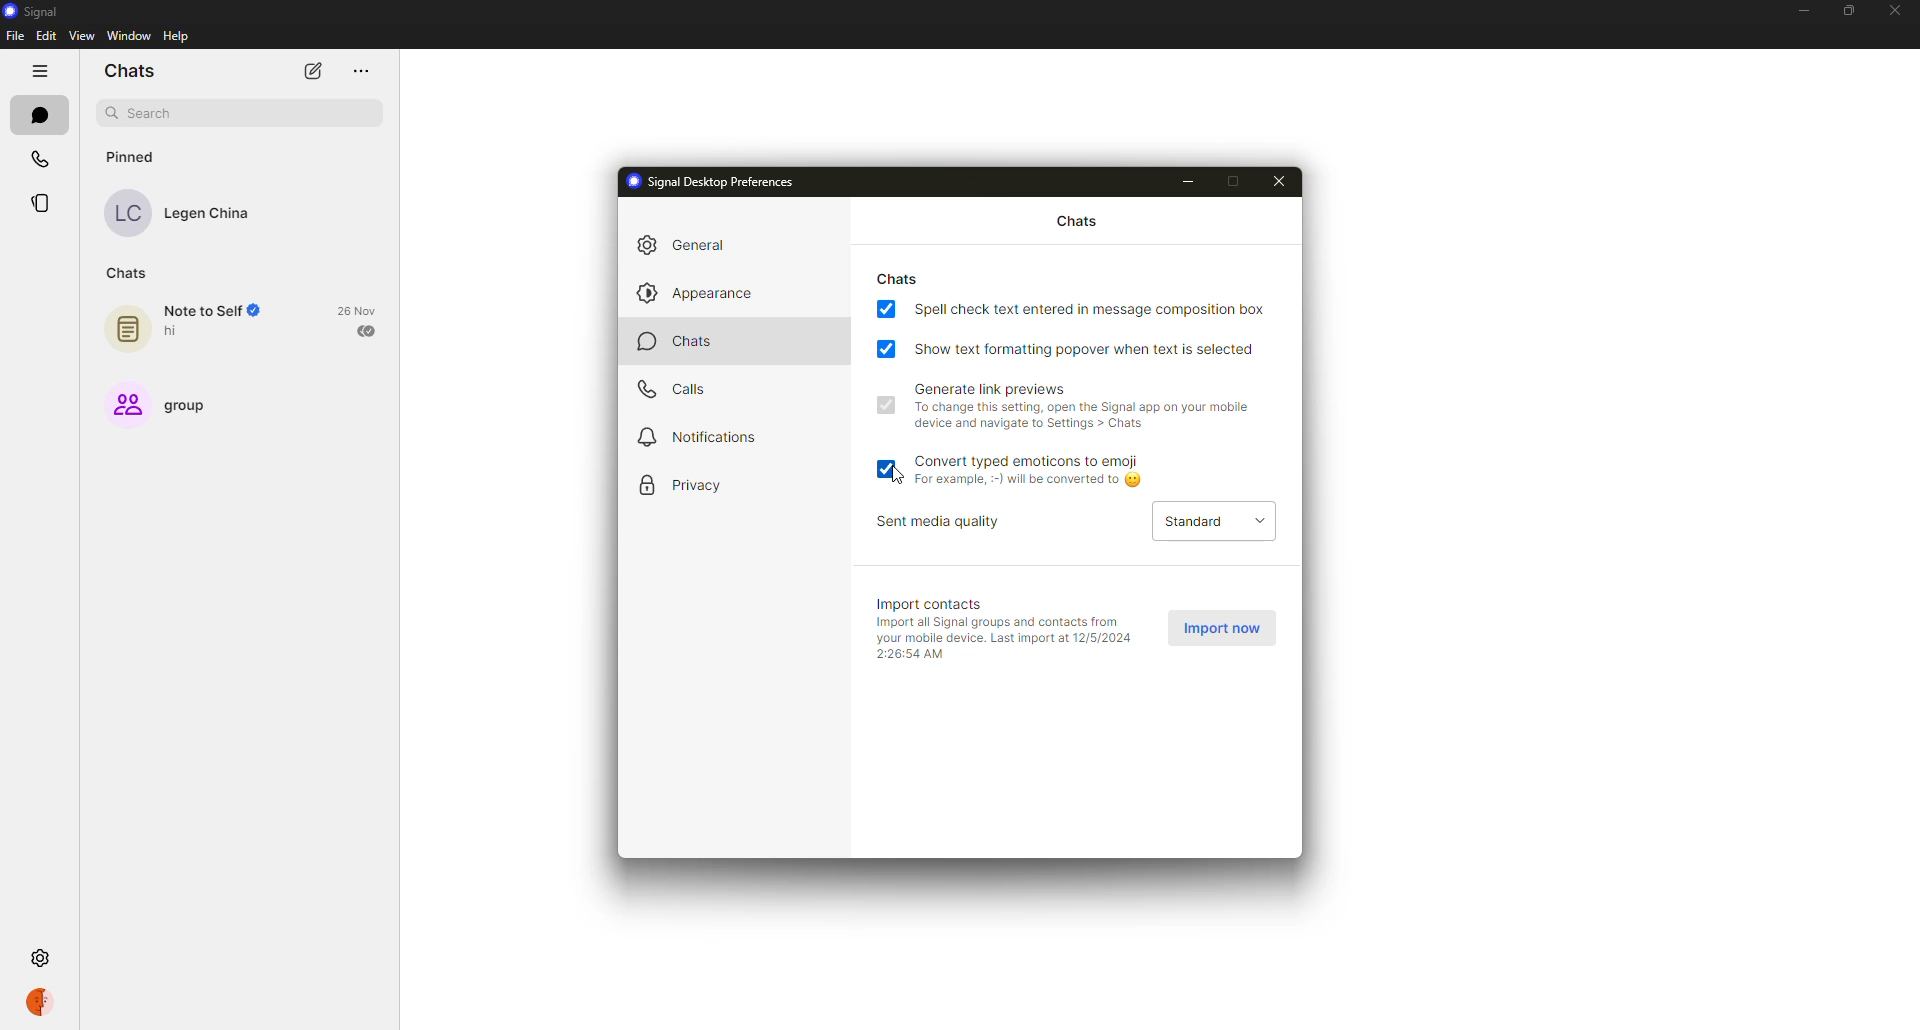  I want to click on chats, so click(129, 71).